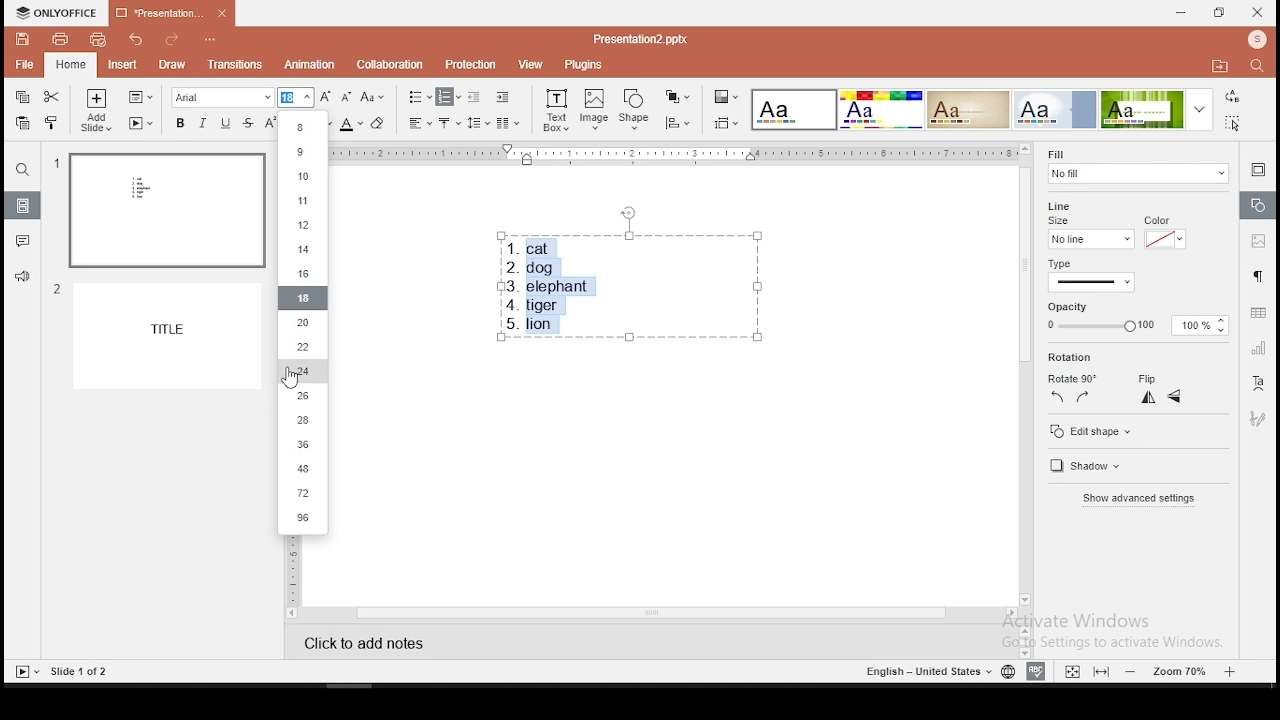 This screenshot has height=720, width=1280. I want to click on mouse pointer, so click(291, 378).